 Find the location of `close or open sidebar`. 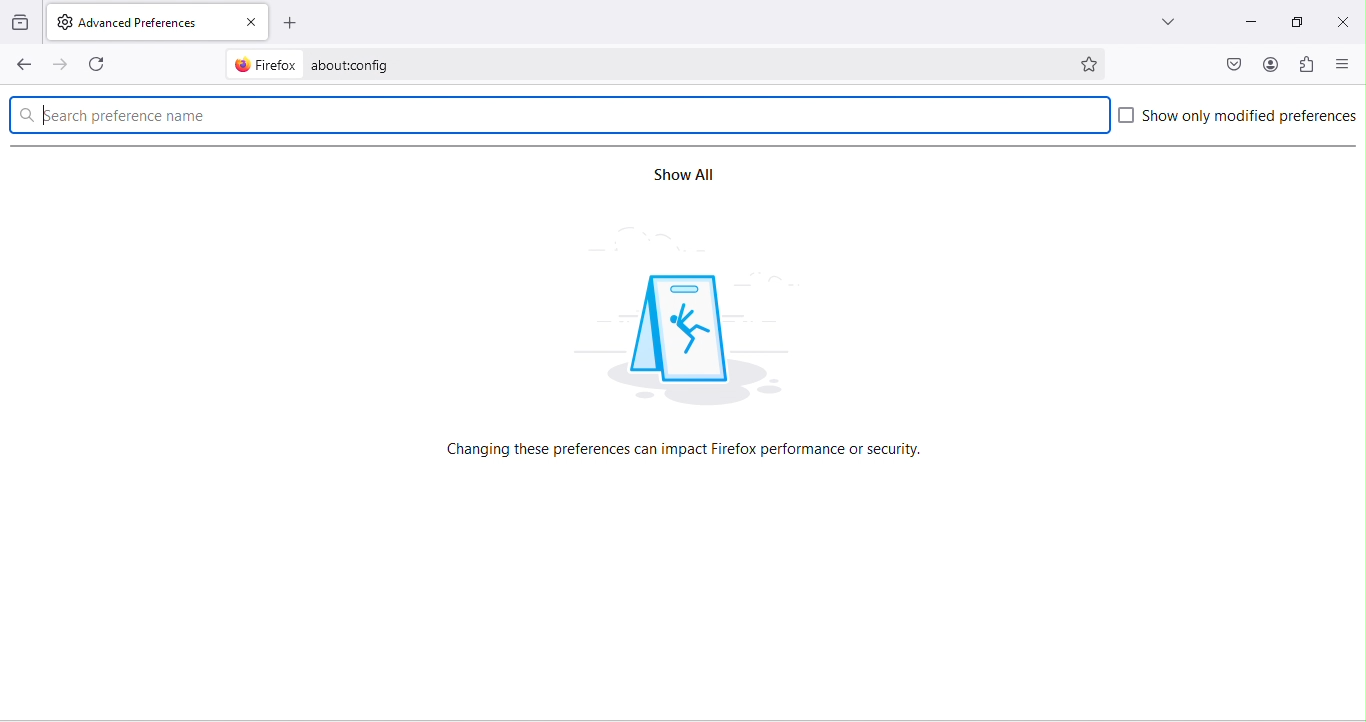

close or open sidebar is located at coordinates (1347, 64).